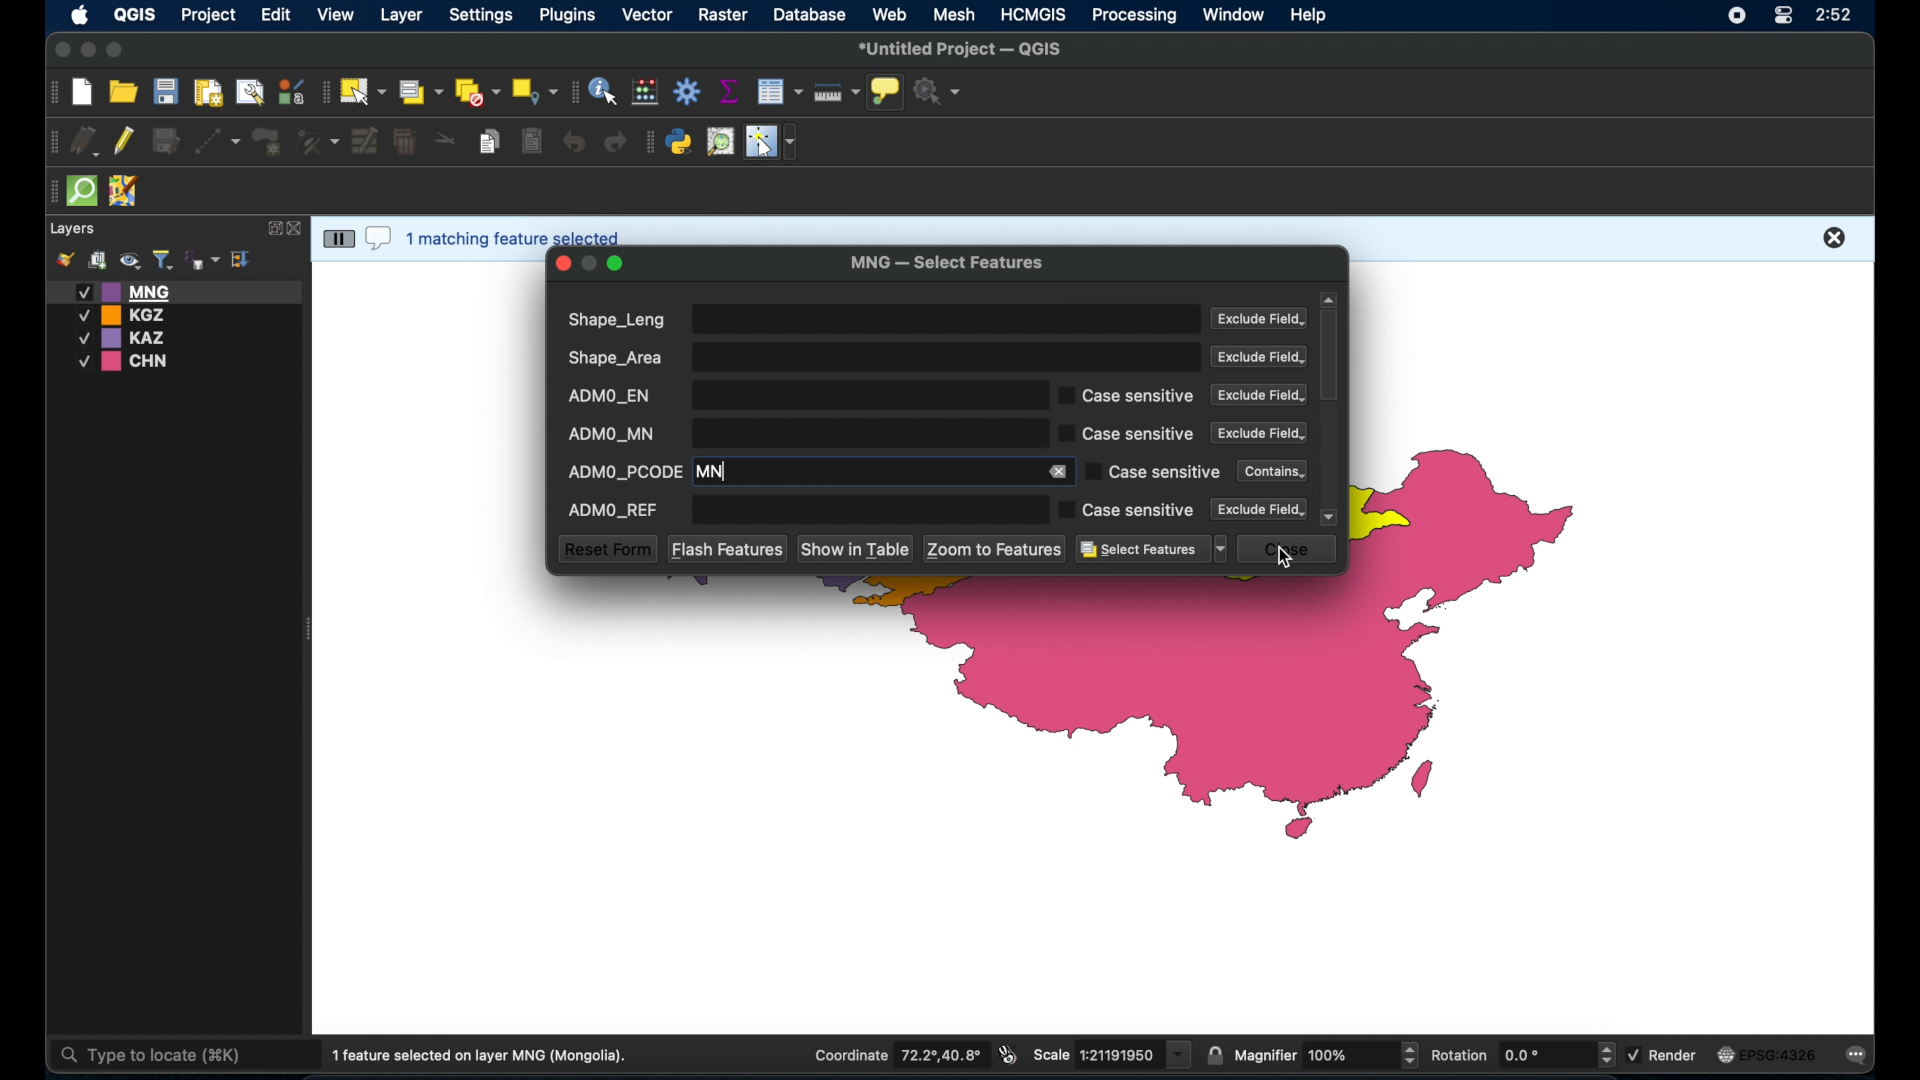 This screenshot has width=1920, height=1080. I want to click on no action selected , so click(939, 91).